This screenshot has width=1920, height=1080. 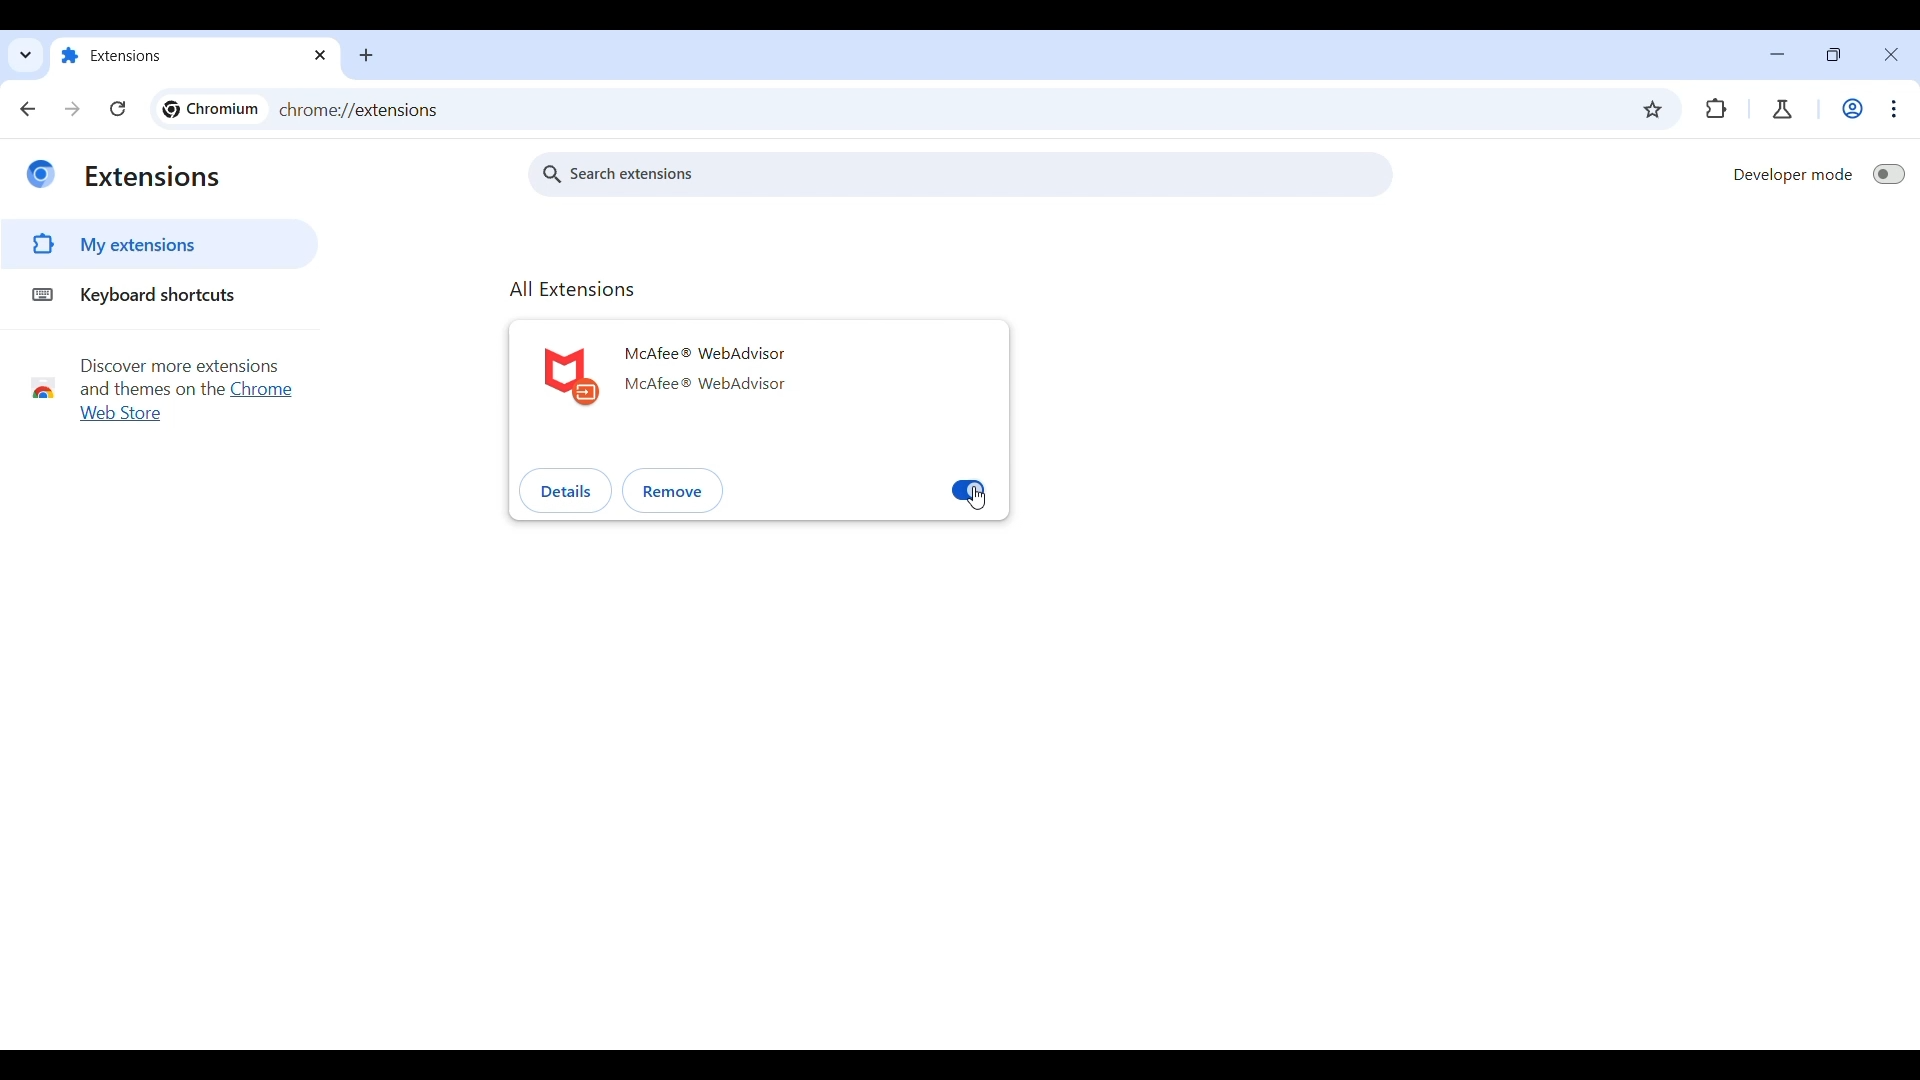 I want to click on Logo and name of current page, so click(x=210, y=110).